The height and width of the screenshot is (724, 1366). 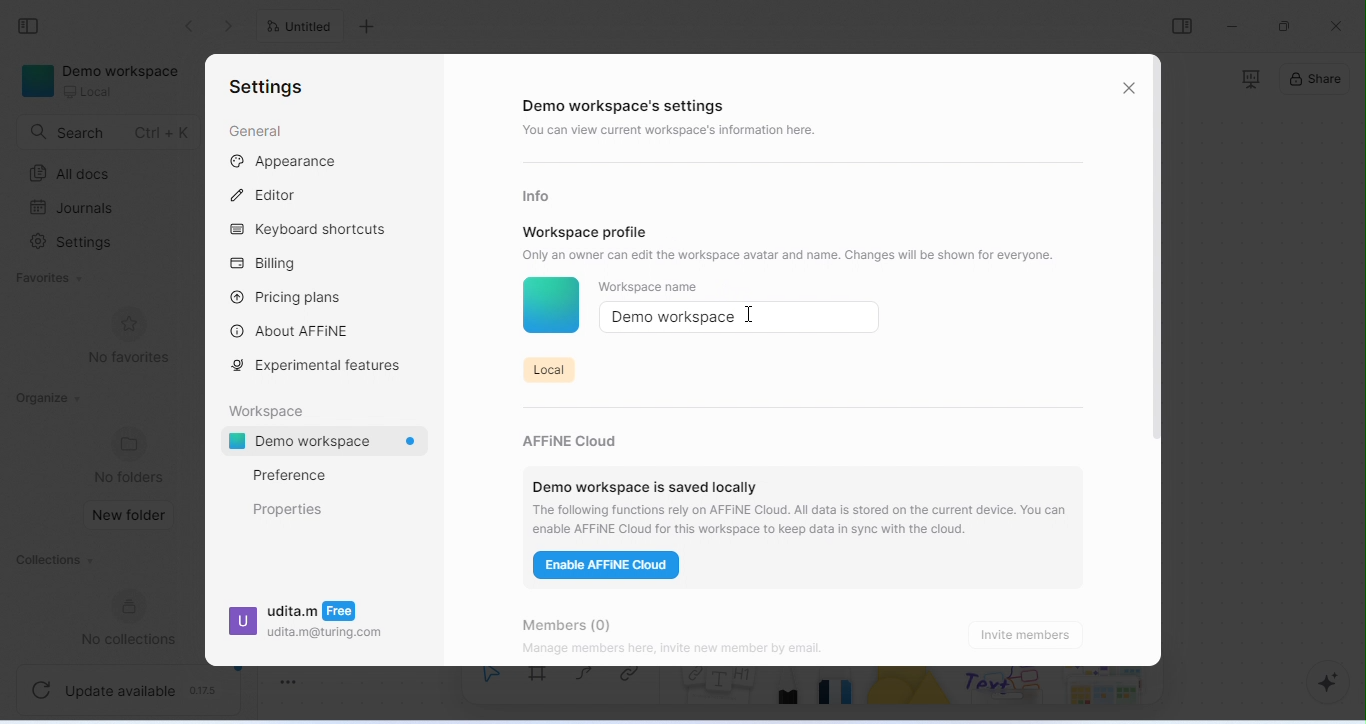 What do you see at coordinates (130, 687) in the screenshot?
I see `update available` at bounding box center [130, 687].